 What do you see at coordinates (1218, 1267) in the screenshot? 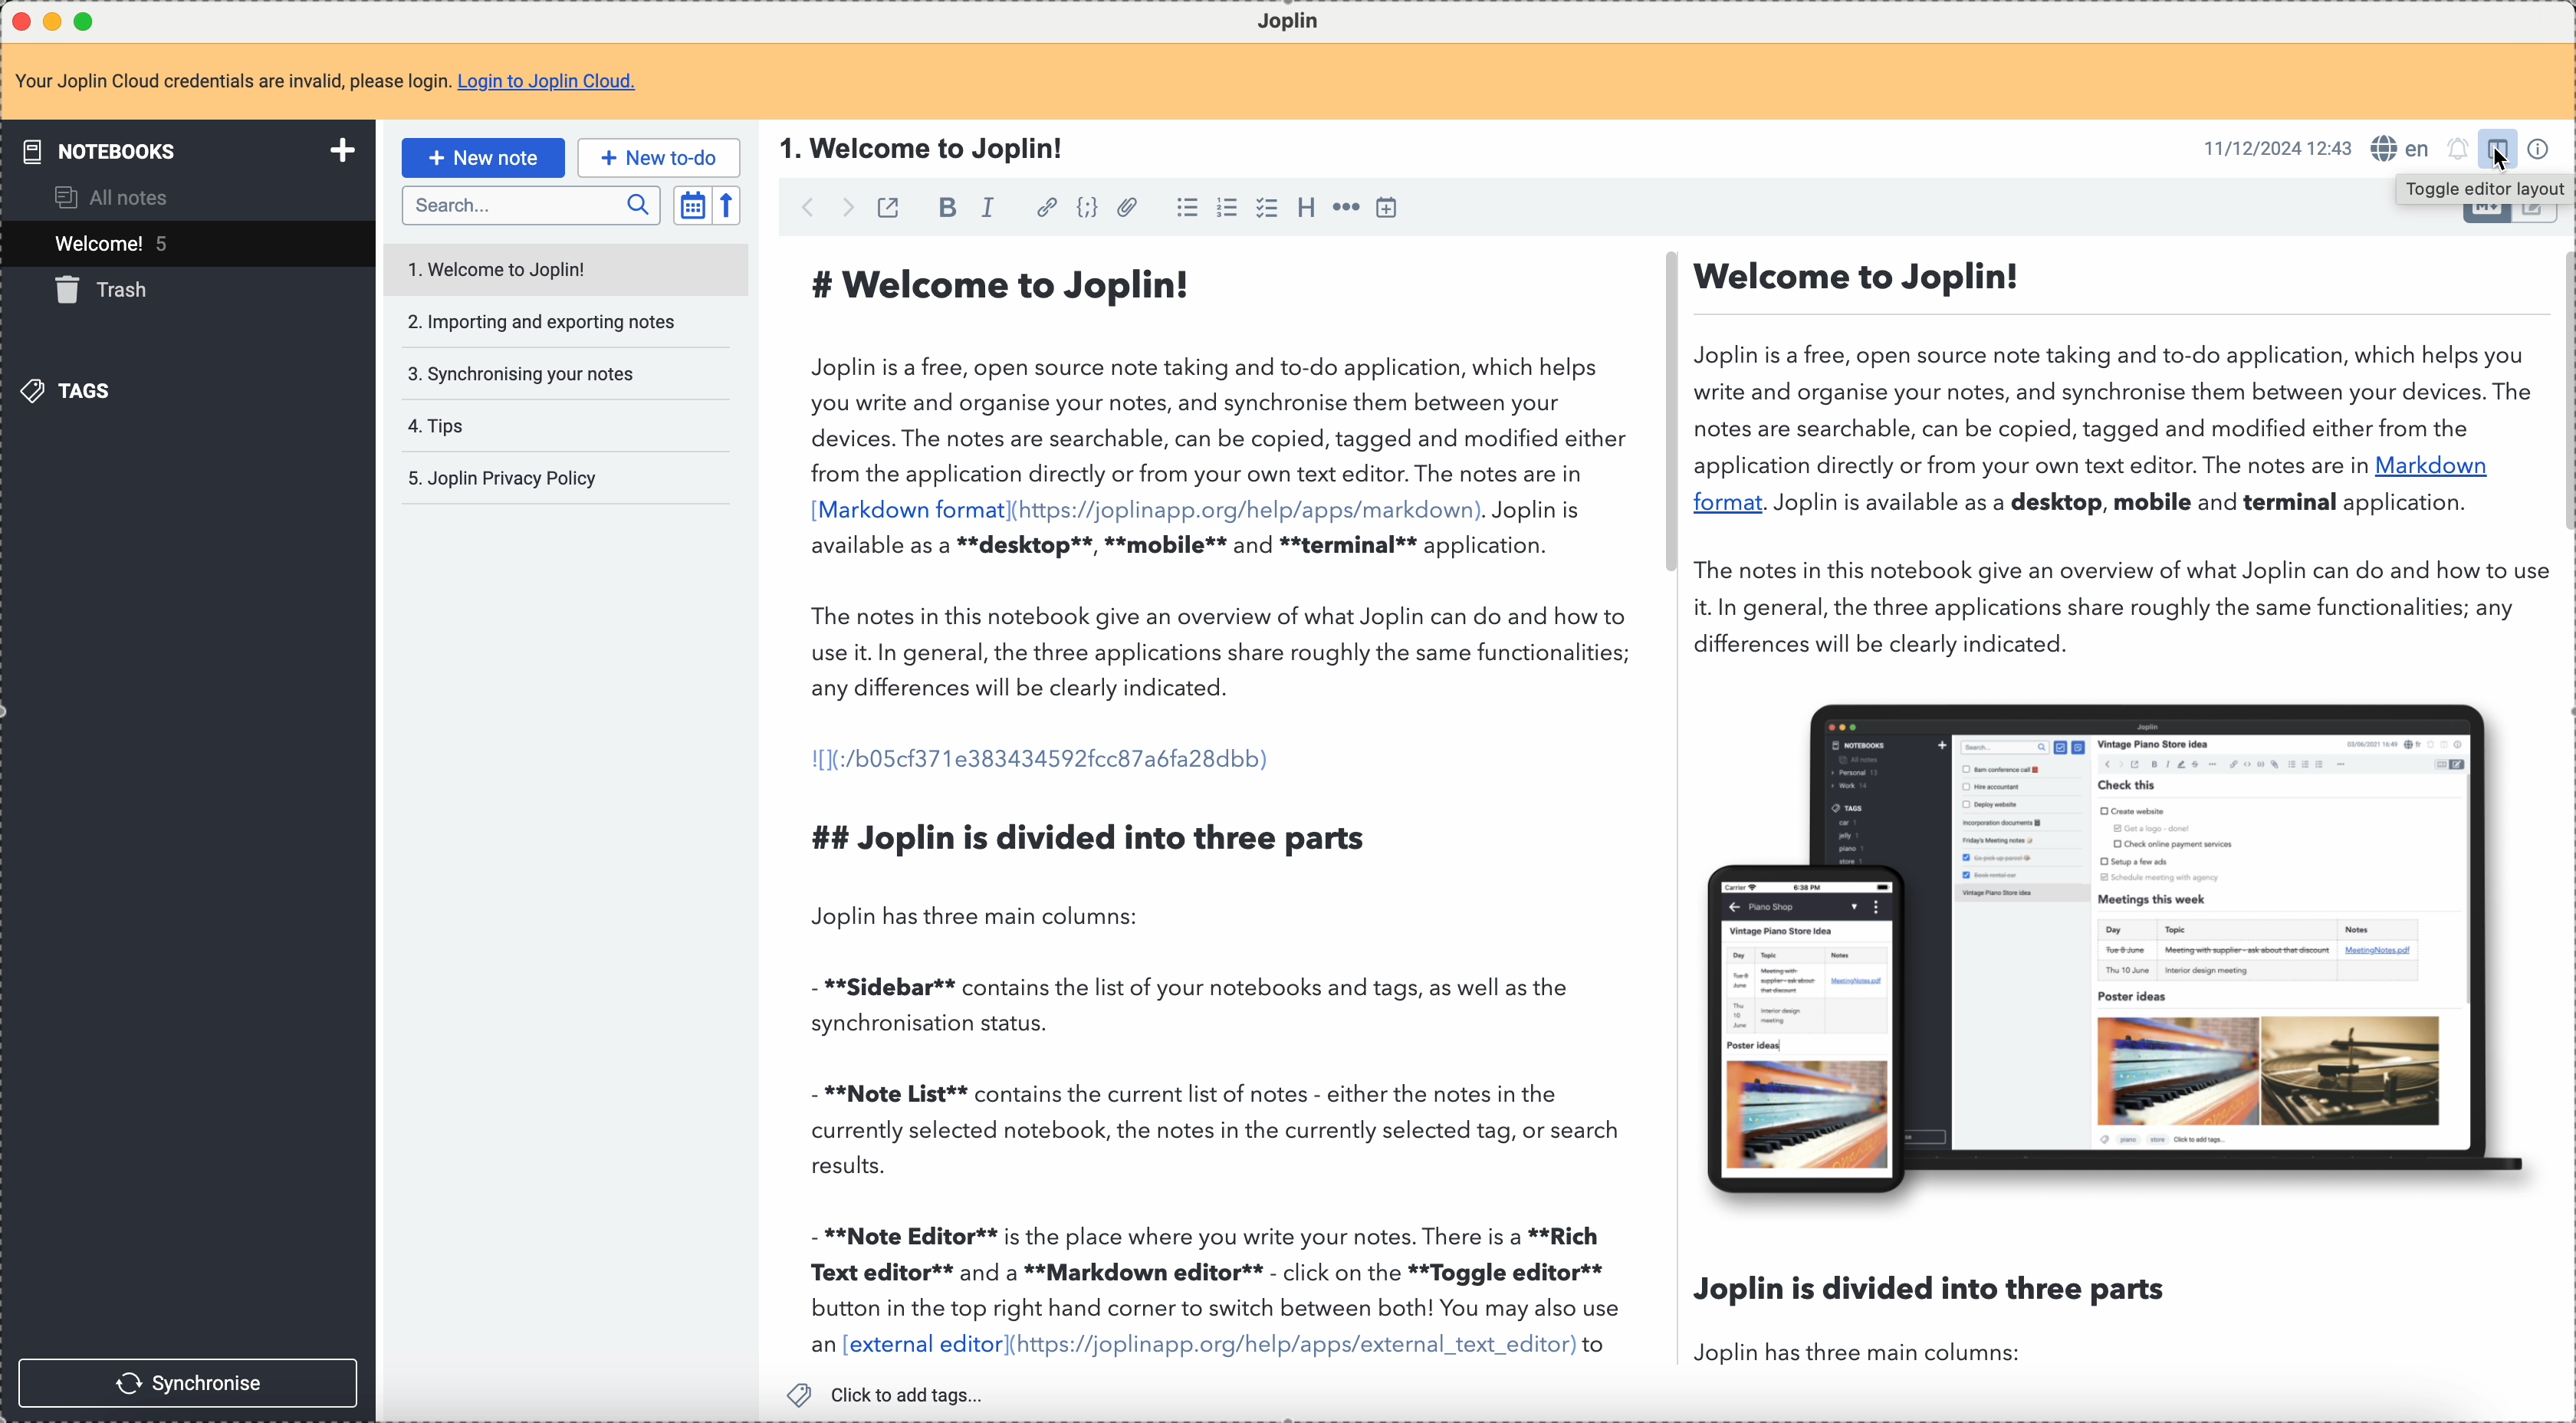
I see `- **Note Editor** is the place where you write your notes. There is a **Rich
Text editor** and a **Markdown editor** - click on the **Toggle editor**
button in the top right hand corner to switch between both! You may also use` at bounding box center [1218, 1267].